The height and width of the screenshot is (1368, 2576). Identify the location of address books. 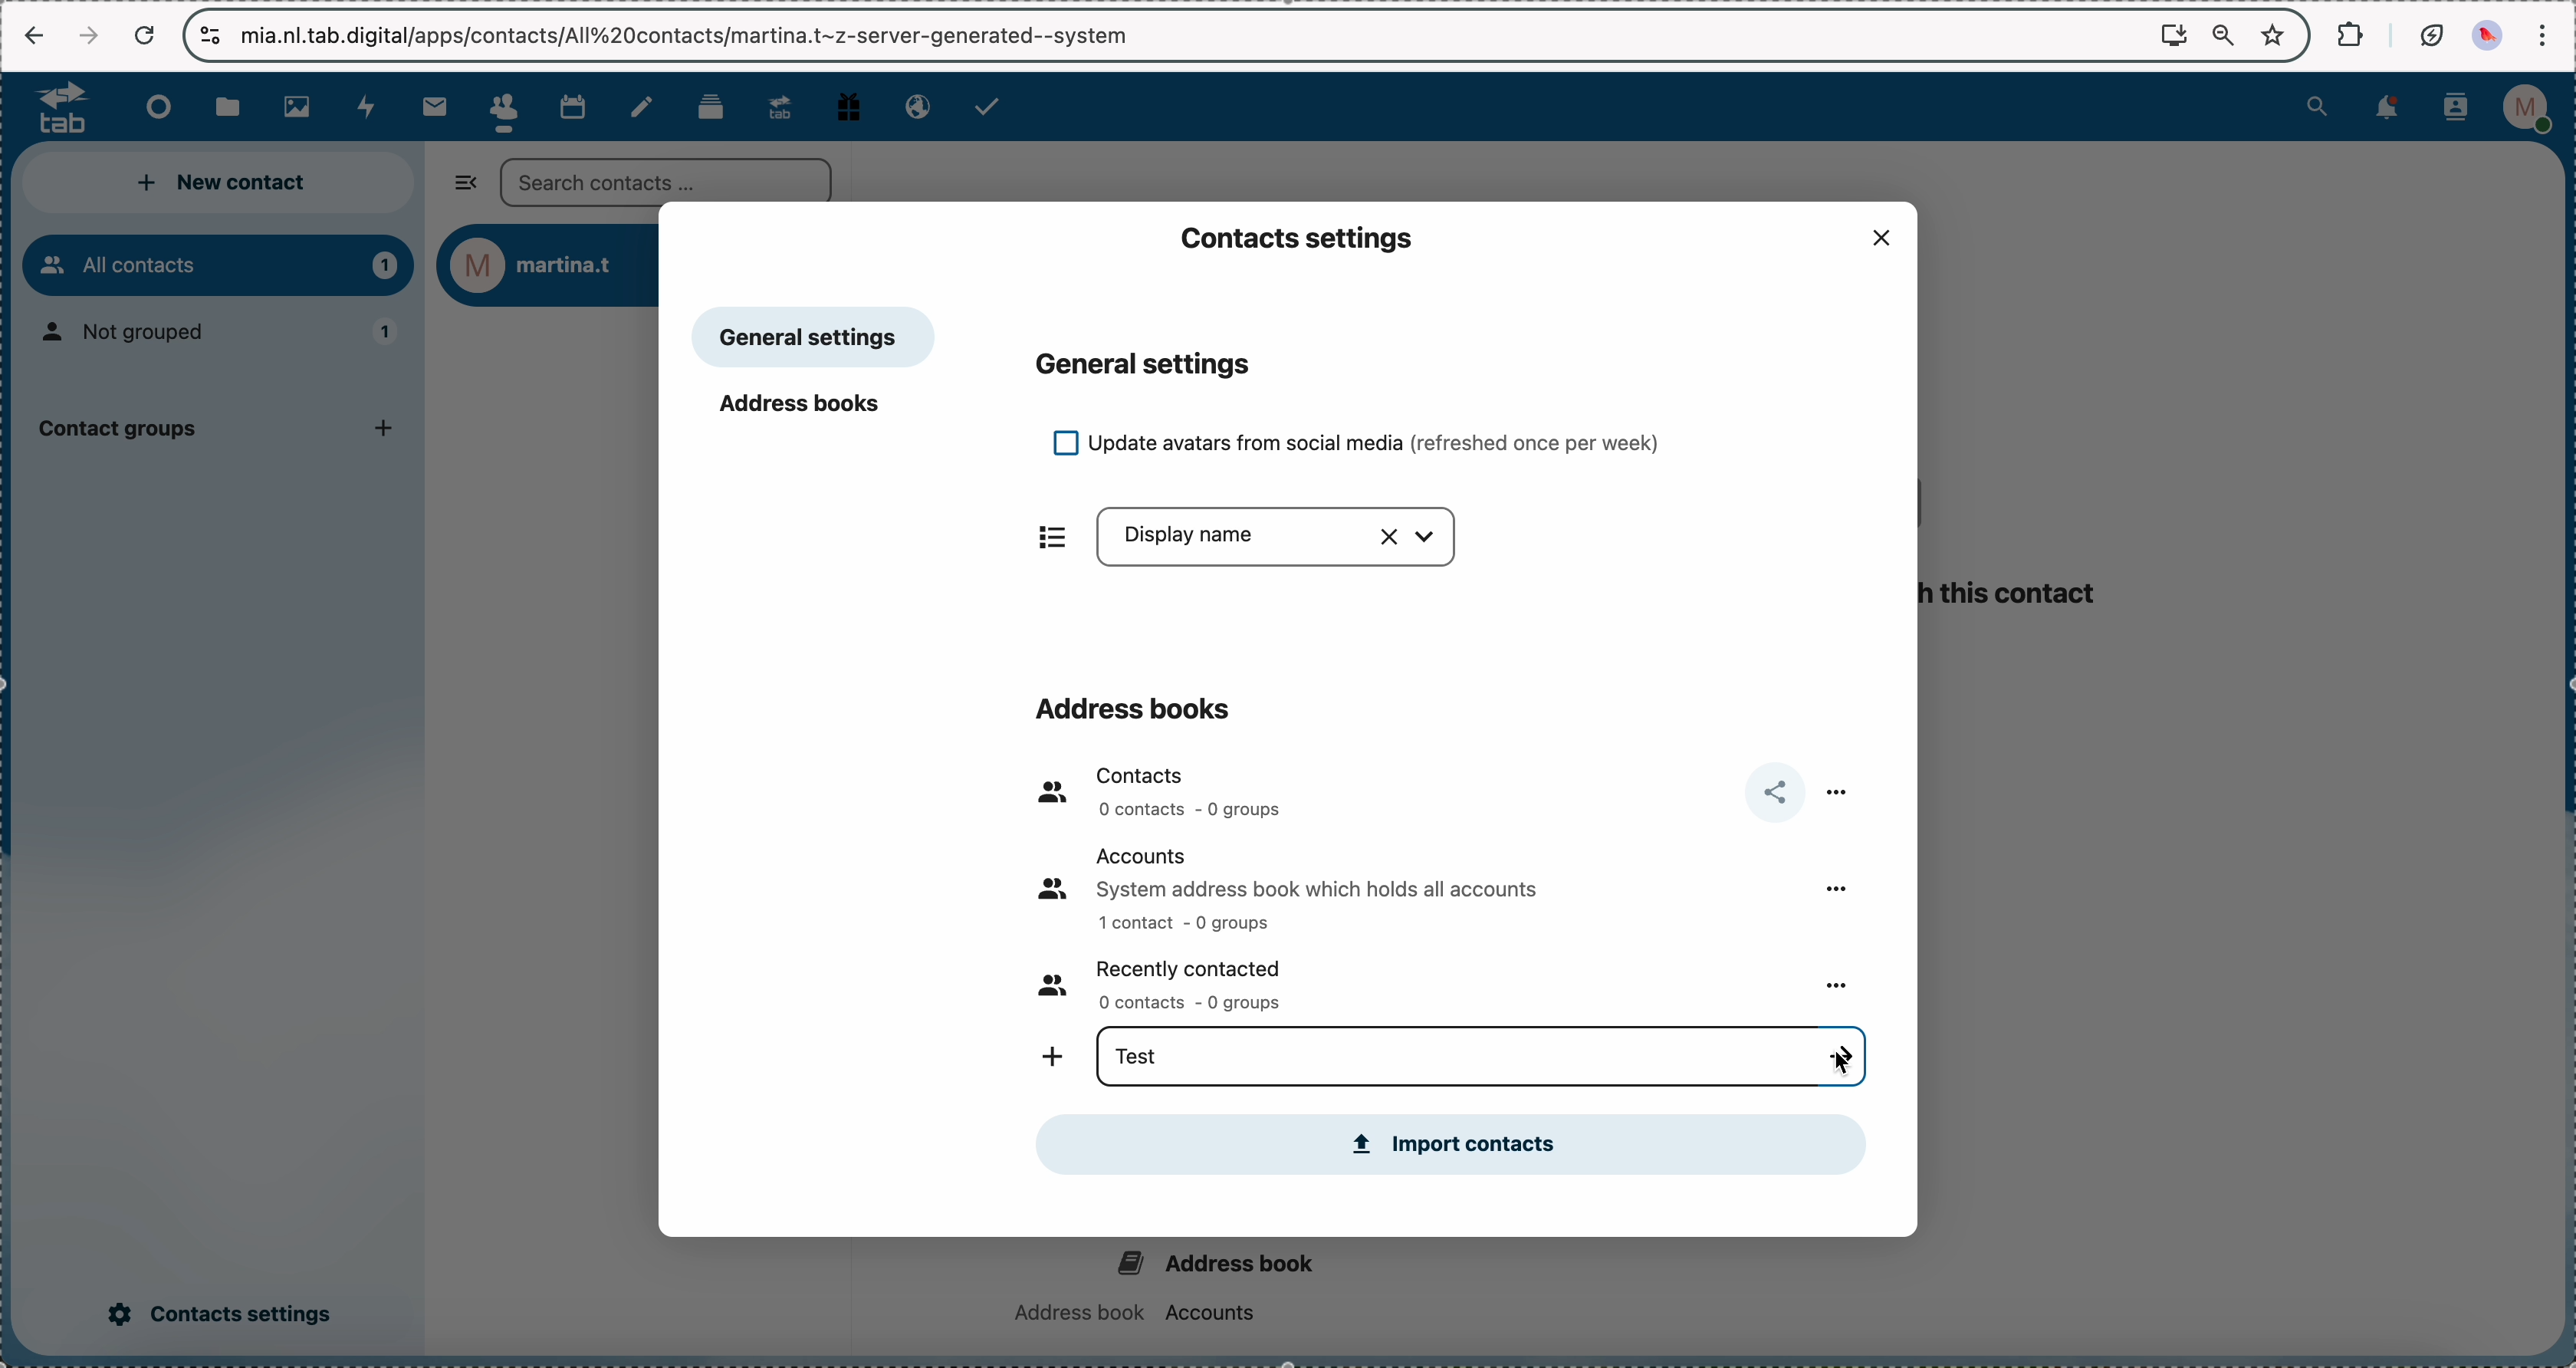
(1133, 703).